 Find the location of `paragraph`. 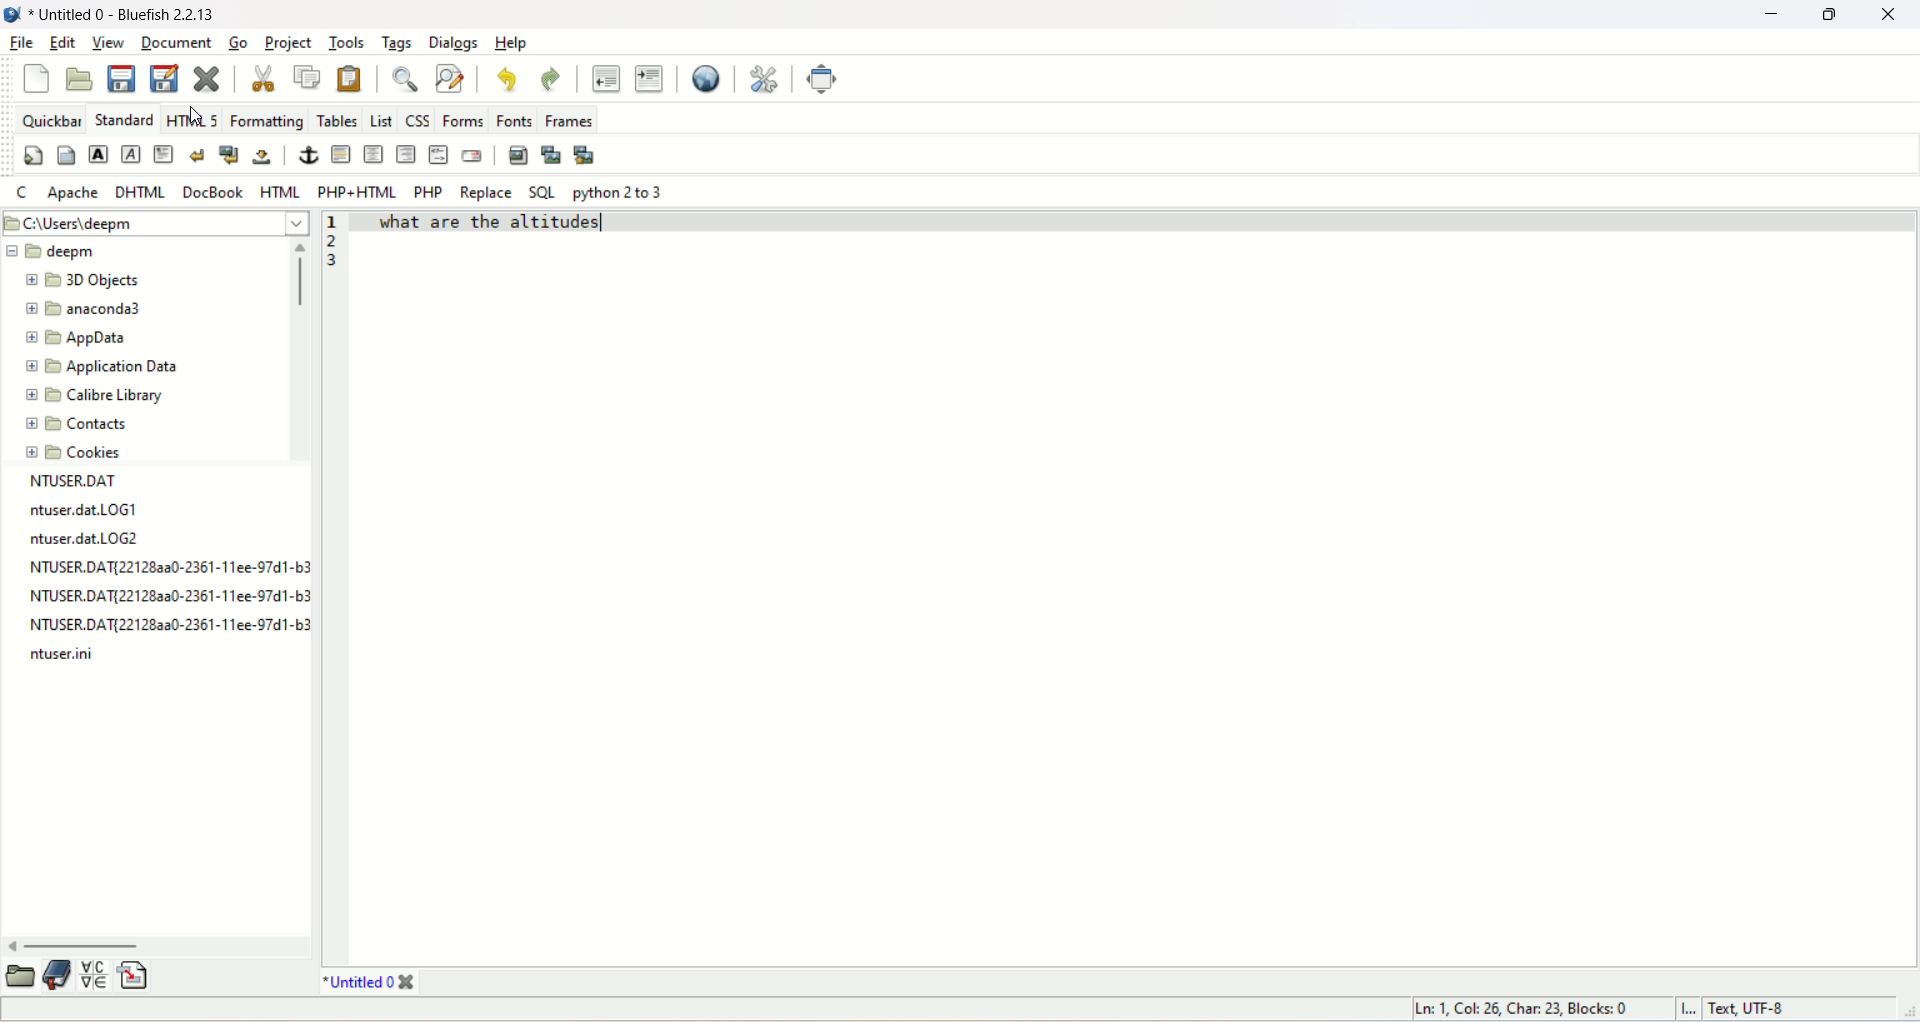

paragraph is located at coordinates (162, 153).